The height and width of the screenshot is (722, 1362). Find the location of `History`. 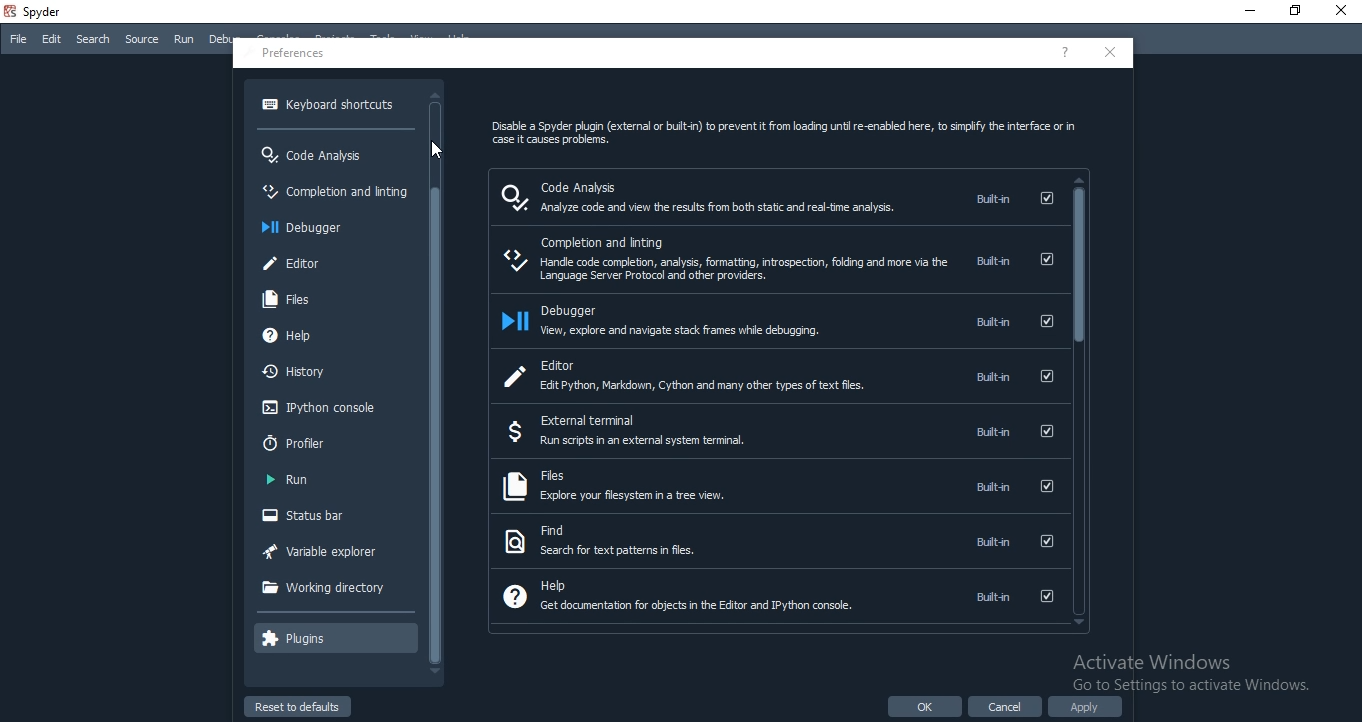

History is located at coordinates (295, 372).